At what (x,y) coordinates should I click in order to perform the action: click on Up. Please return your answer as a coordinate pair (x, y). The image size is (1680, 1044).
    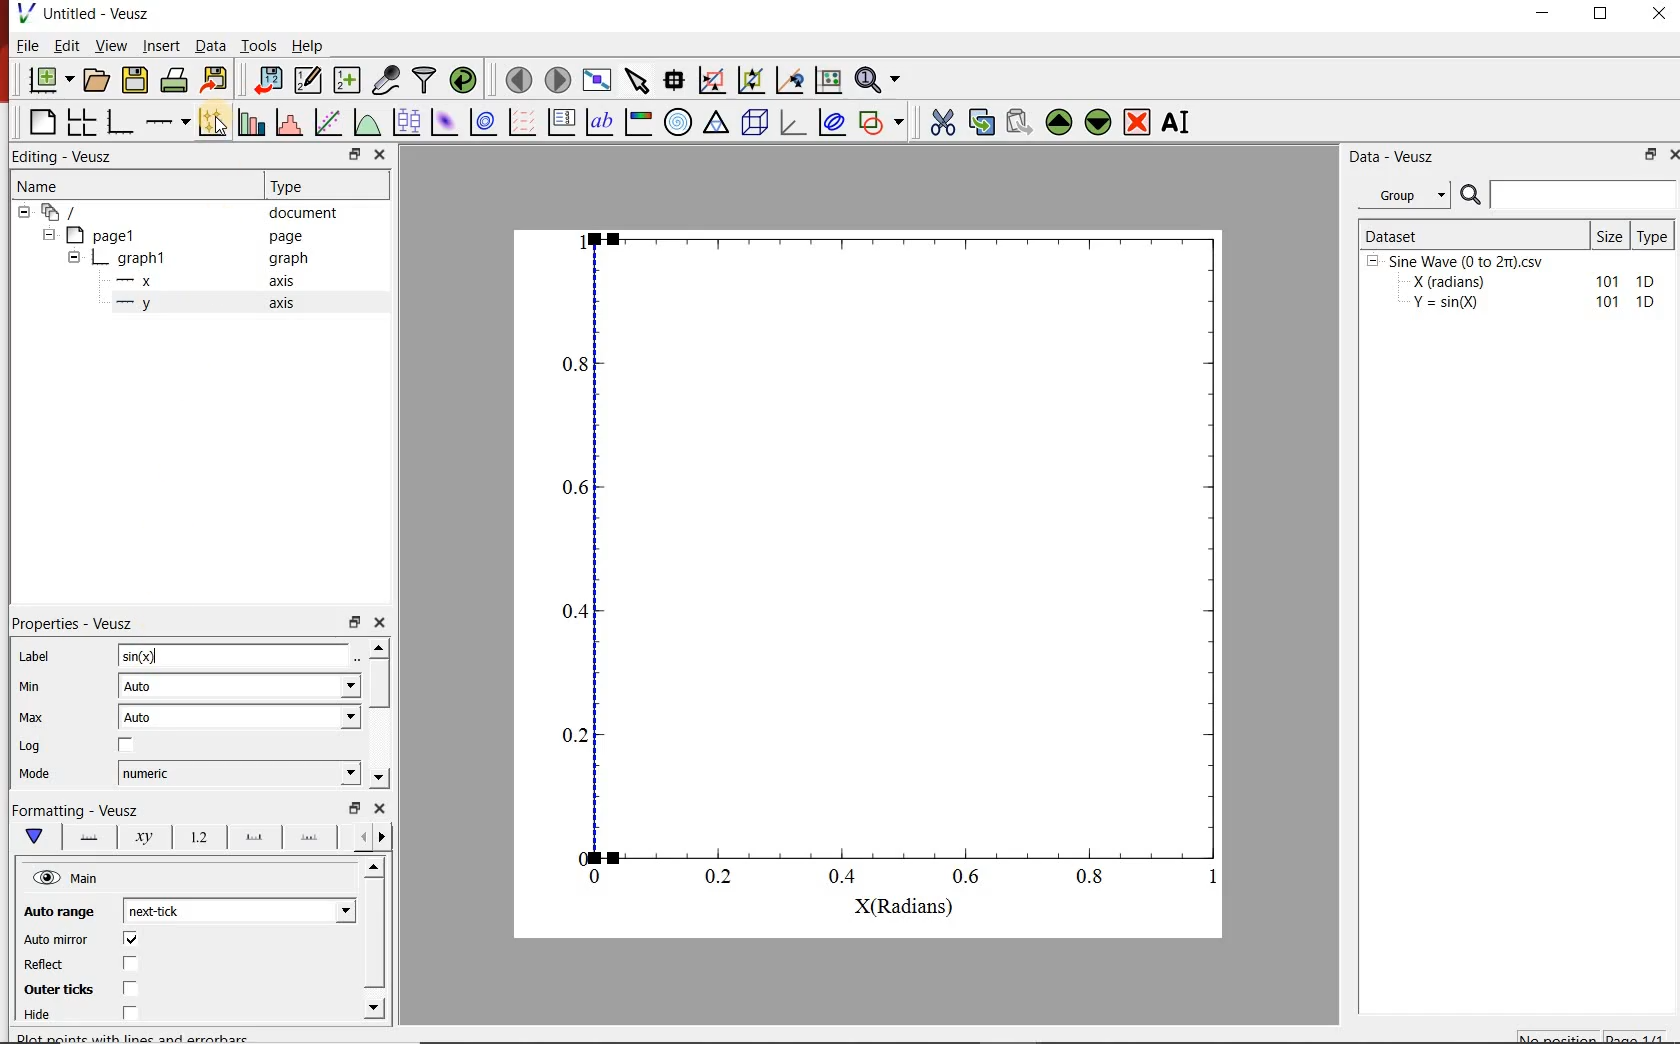
    Looking at the image, I should click on (373, 868).